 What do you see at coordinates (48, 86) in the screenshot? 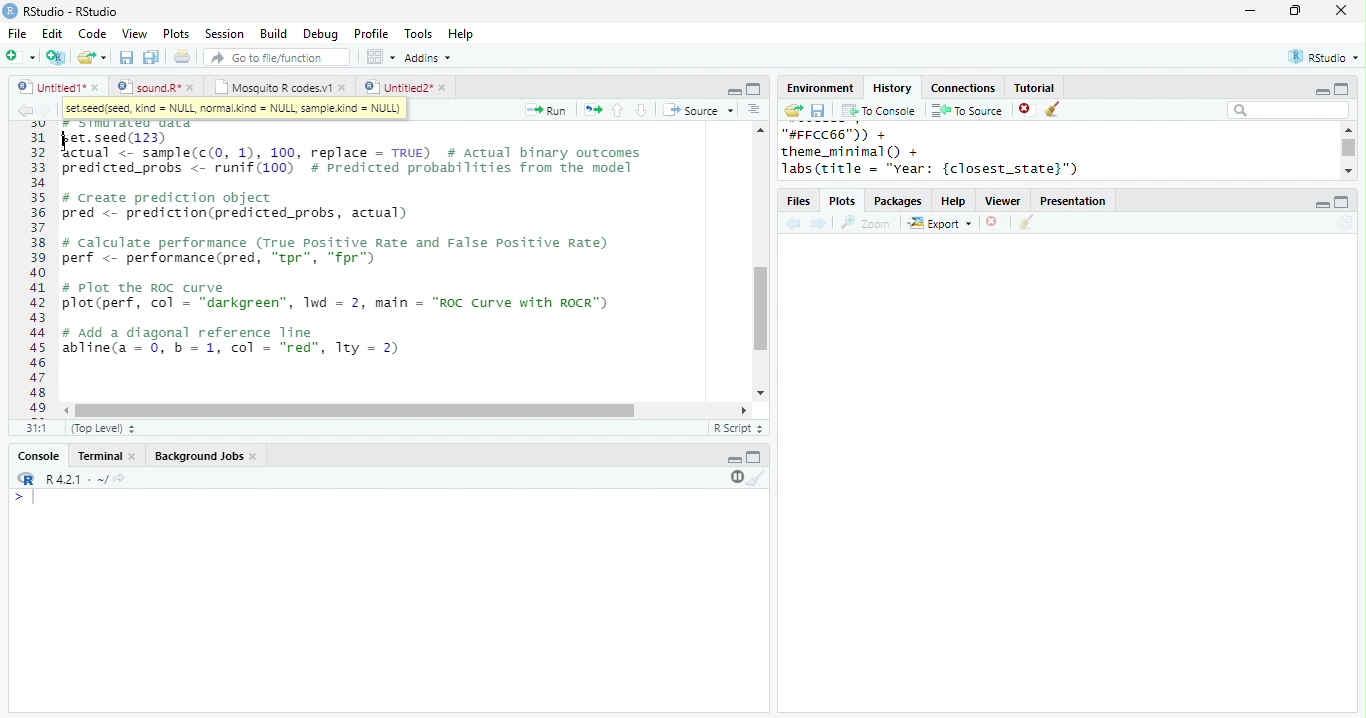
I see `Untitled 1` at bounding box center [48, 86].